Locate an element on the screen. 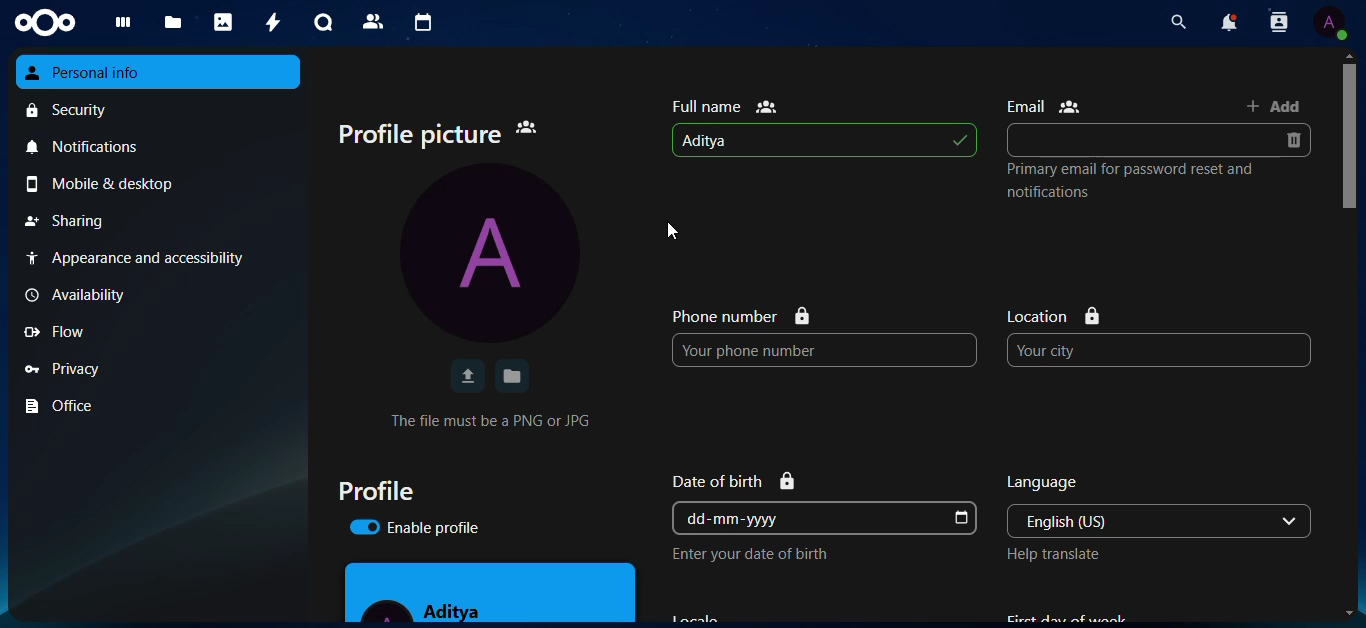 The image size is (1366, 628). delete is located at coordinates (1292, 140).